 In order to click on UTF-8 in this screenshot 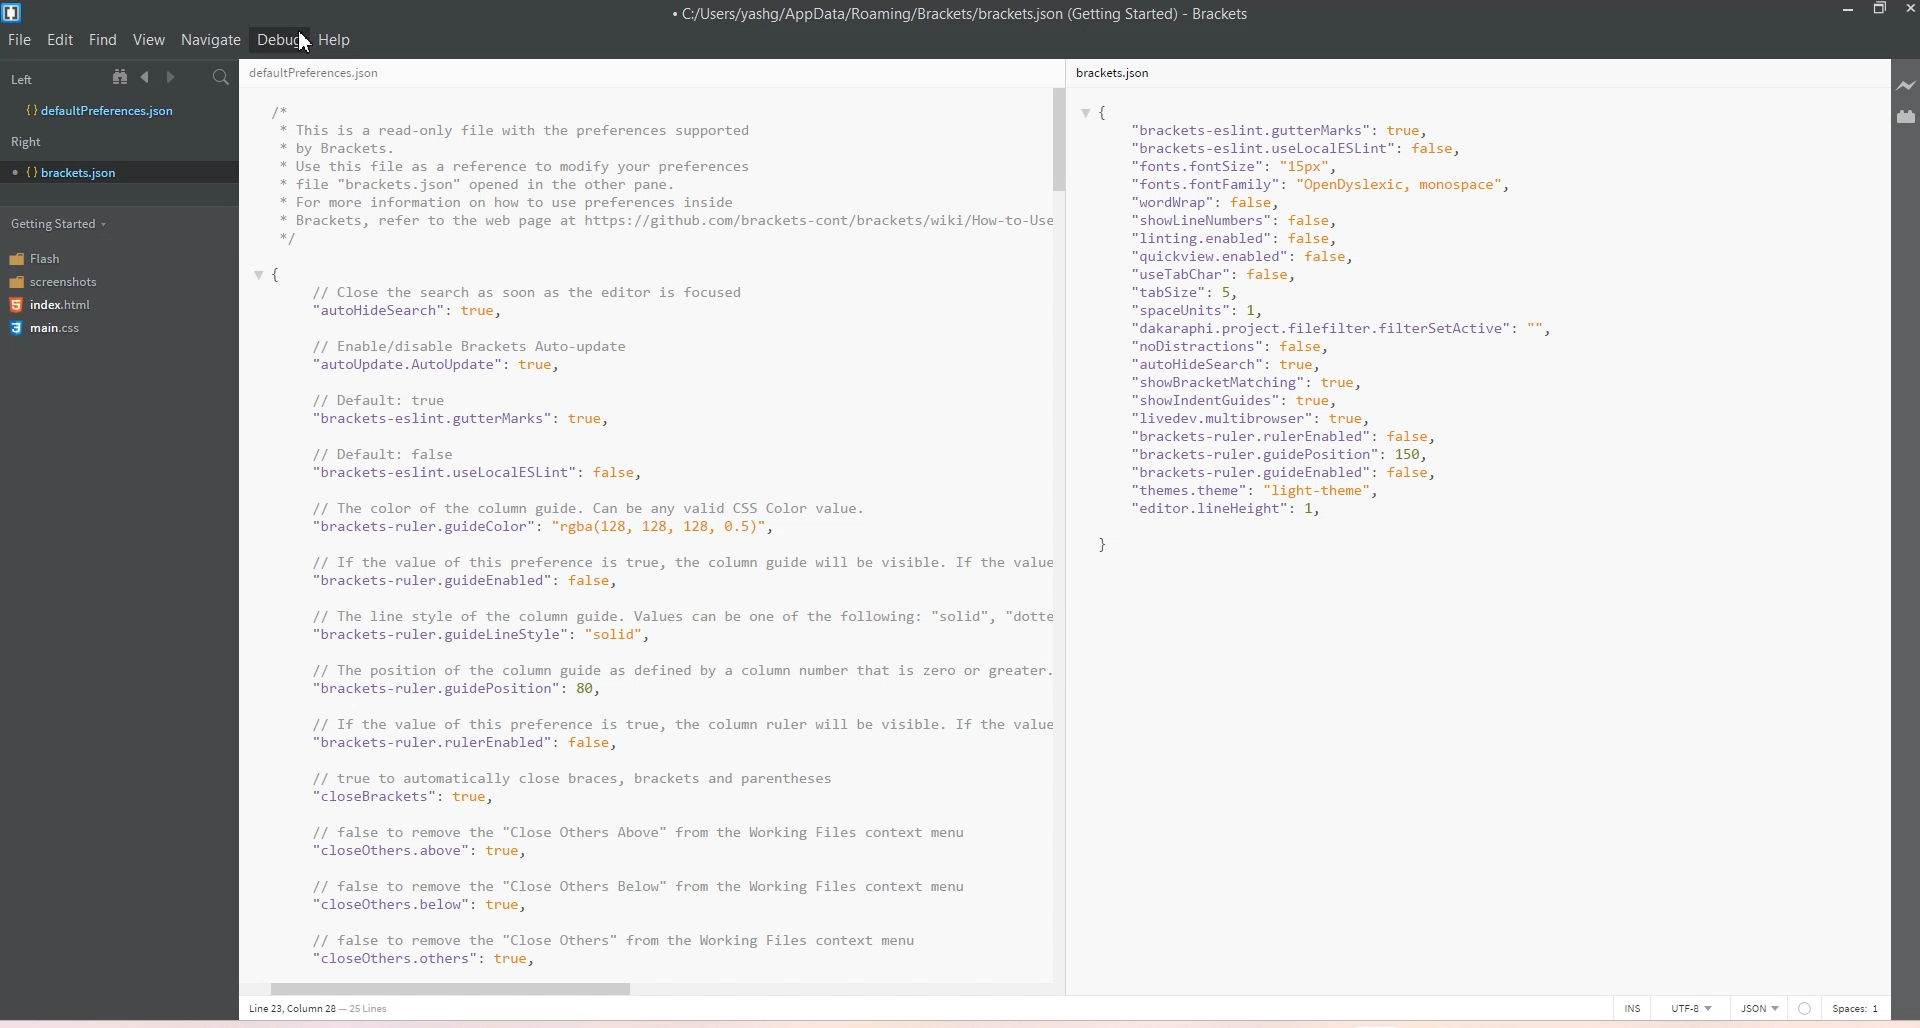, I will do `click(1690, 1007)`.